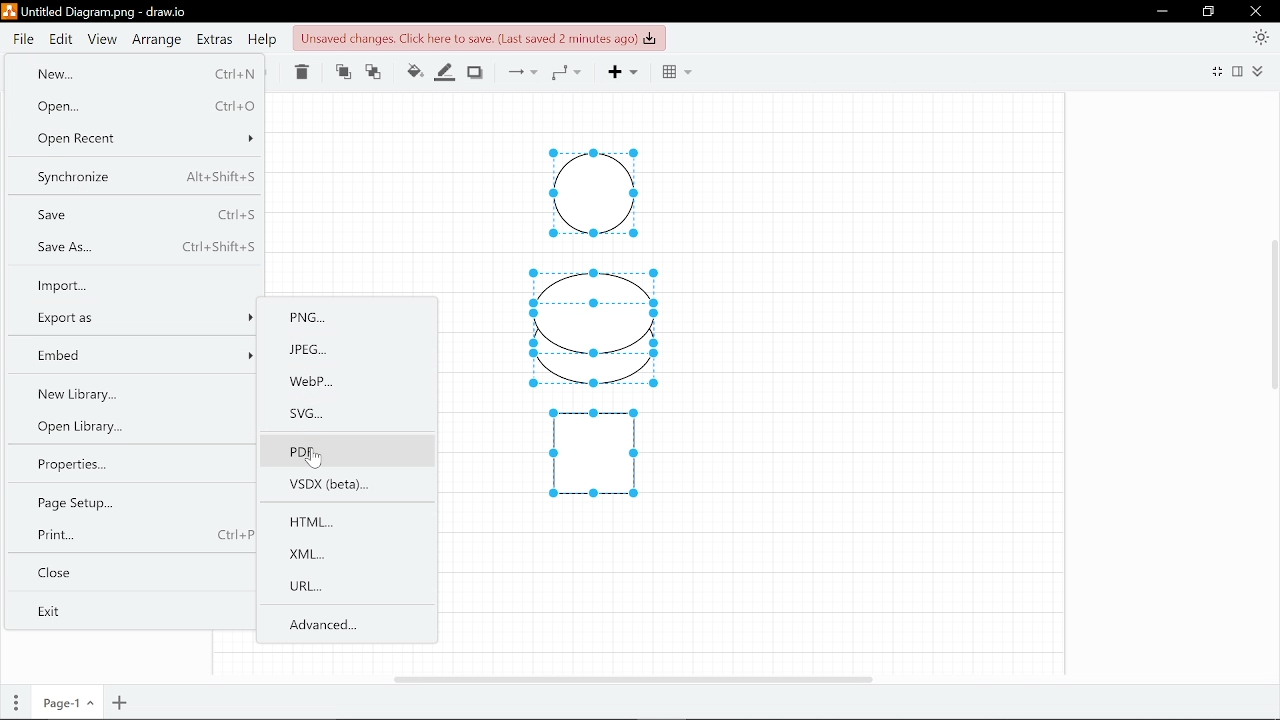  Describe the element at coordinates (1272, 316) in the screenshot. I see `Vertical cursor` at that location.